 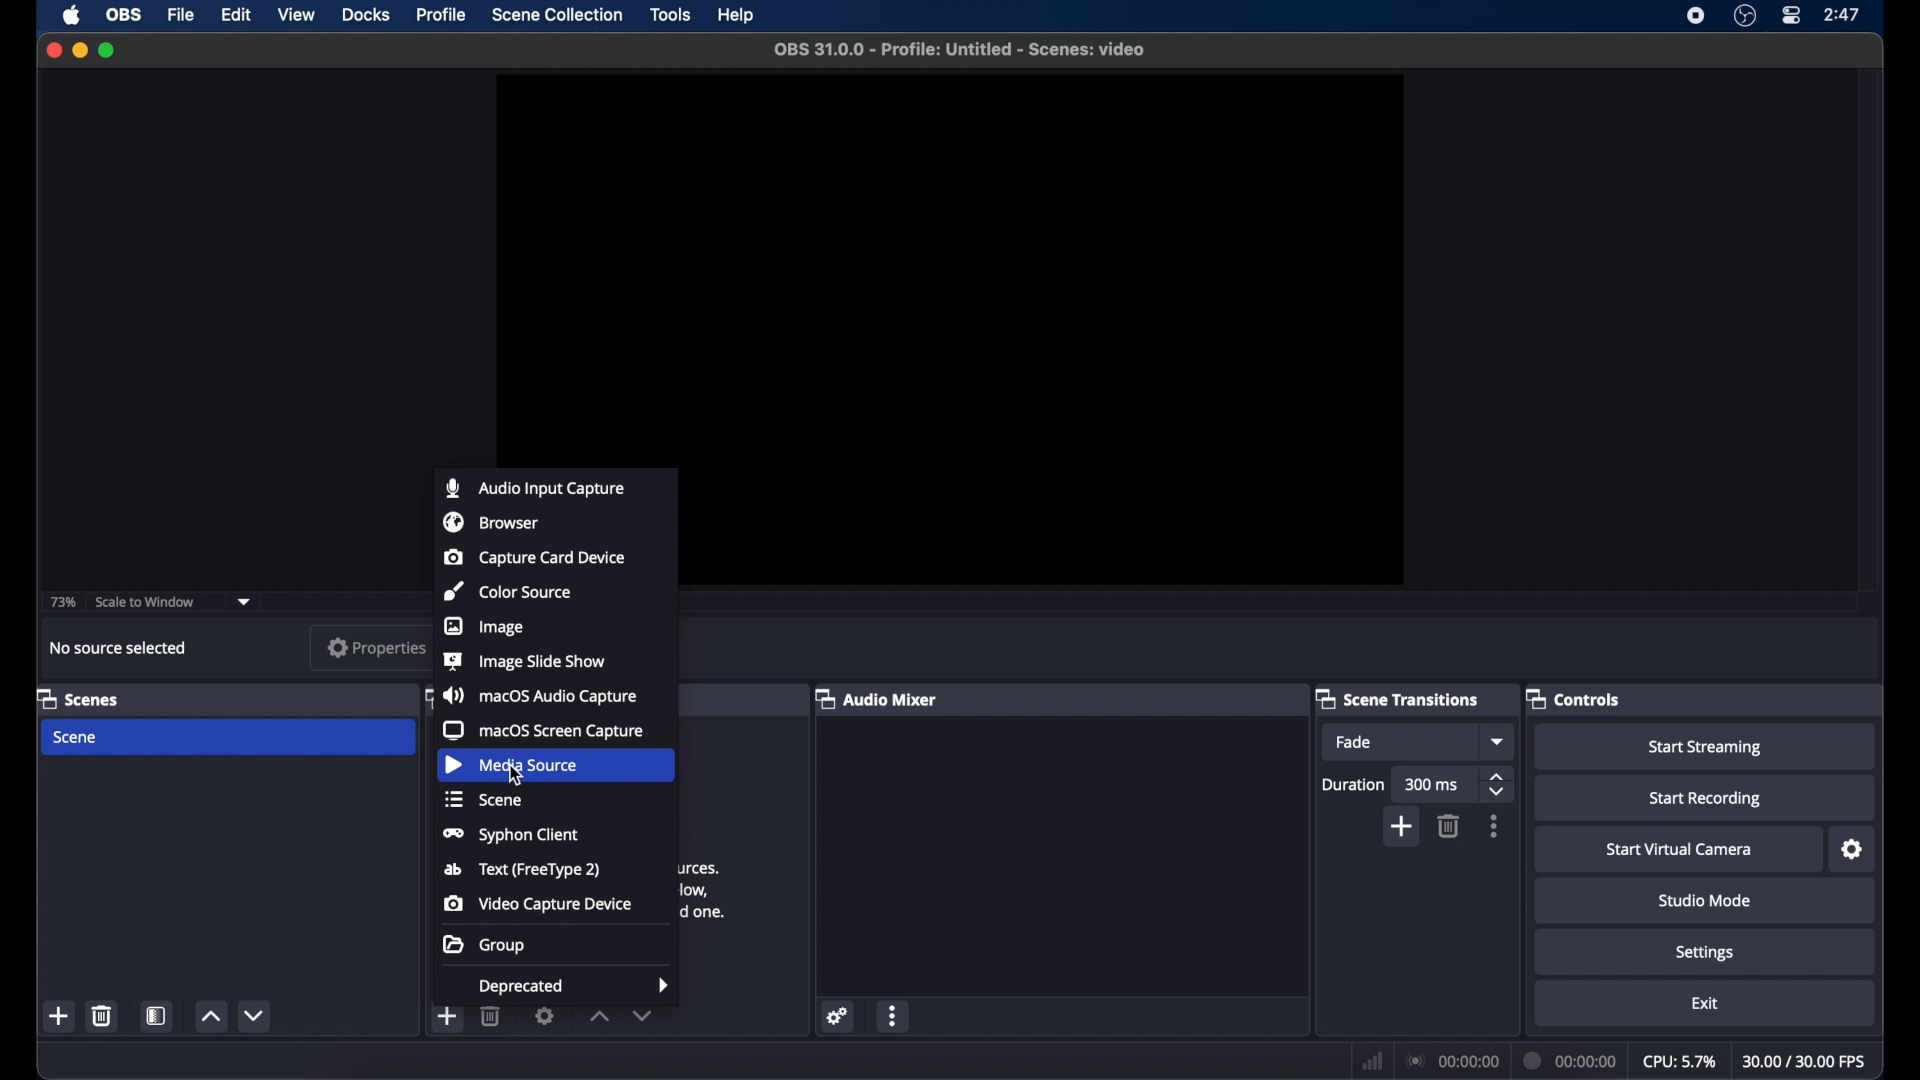 I want to click on network, so click(x=1372, y=1061).